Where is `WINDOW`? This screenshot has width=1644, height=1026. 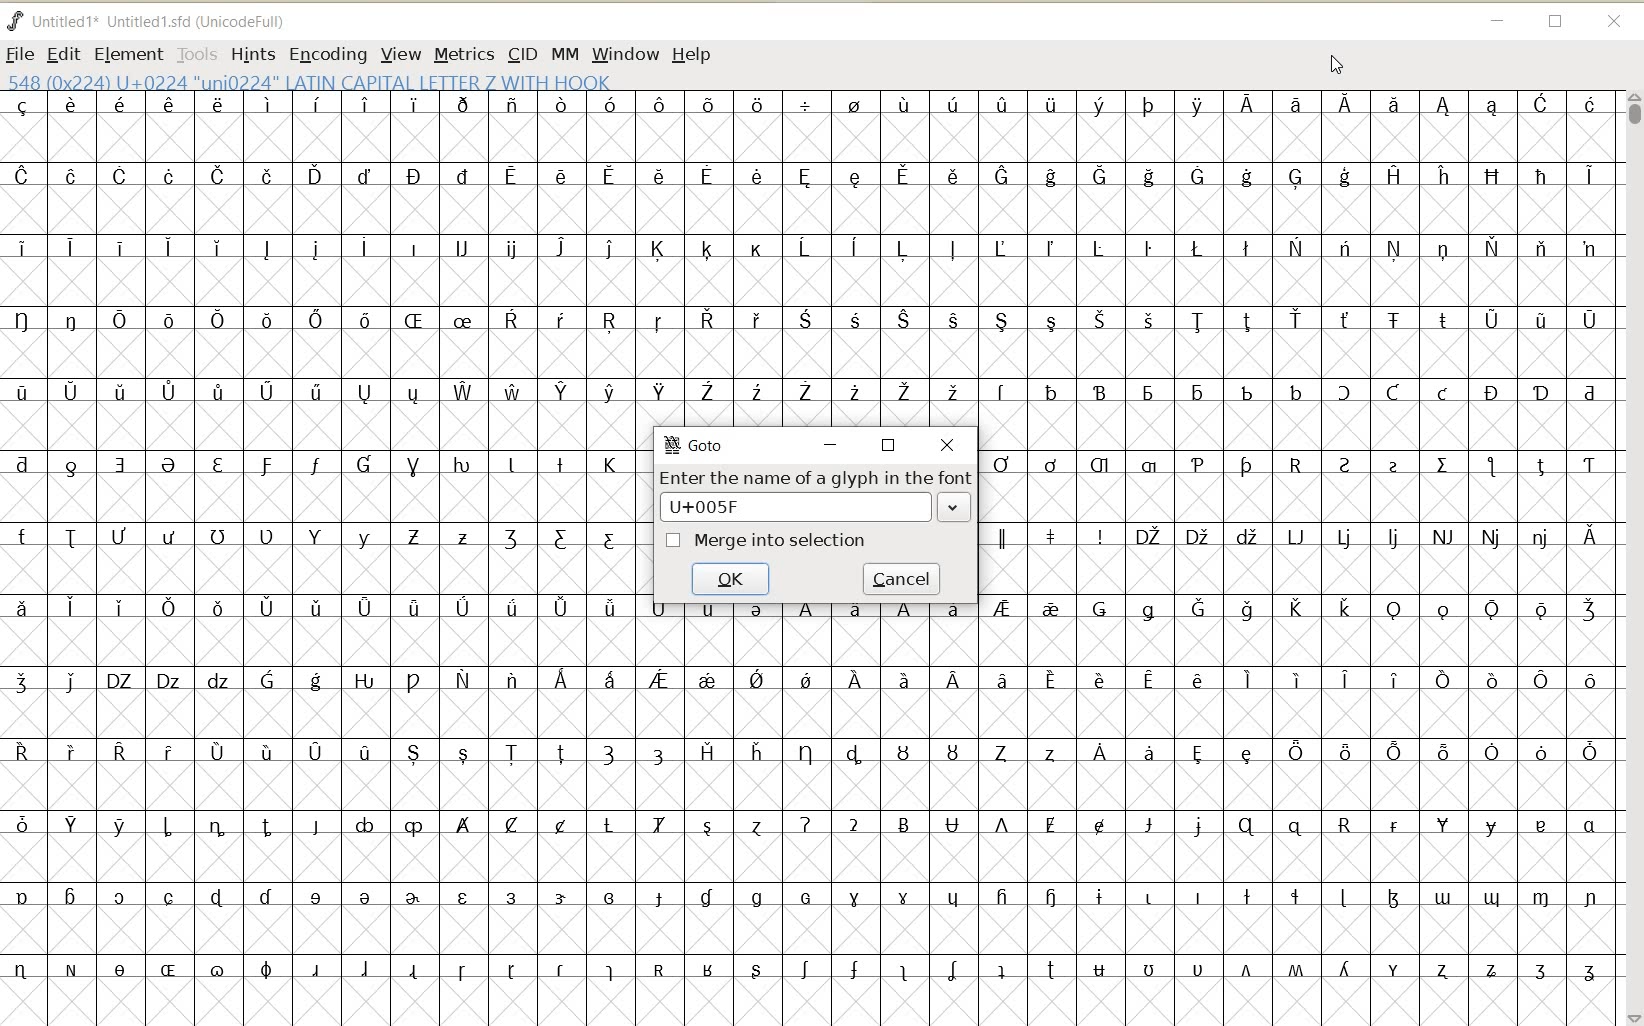
WINDOW is located at coordinates (626, 56).